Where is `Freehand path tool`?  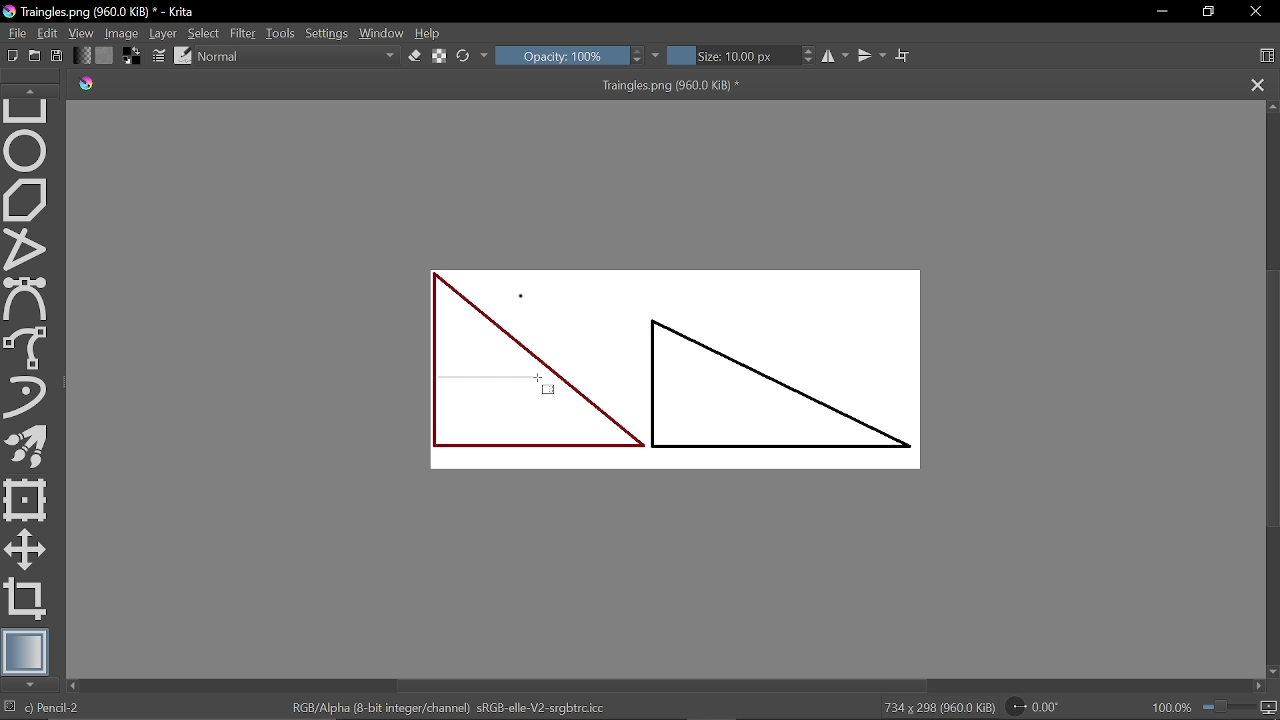 Freehand path tool is located at coordinates (29, 348).